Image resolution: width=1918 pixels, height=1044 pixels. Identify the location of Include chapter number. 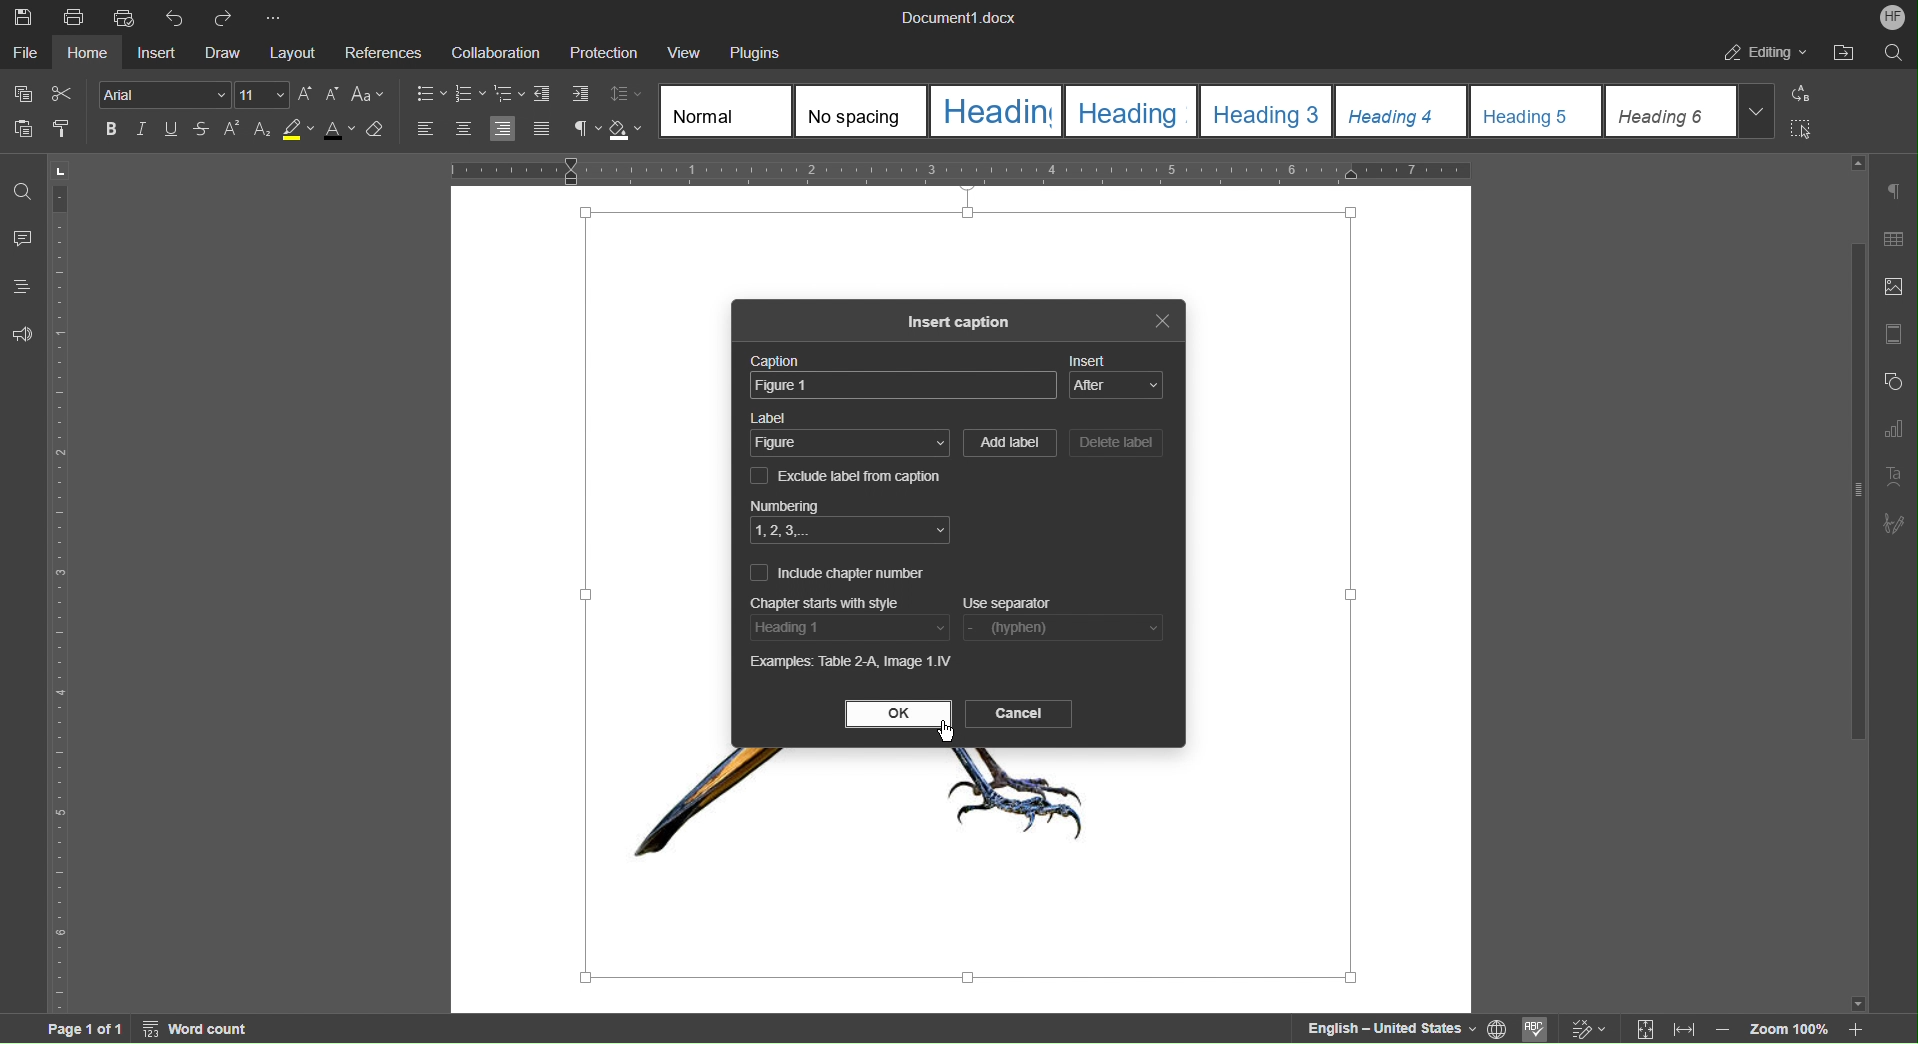
(837, 572).